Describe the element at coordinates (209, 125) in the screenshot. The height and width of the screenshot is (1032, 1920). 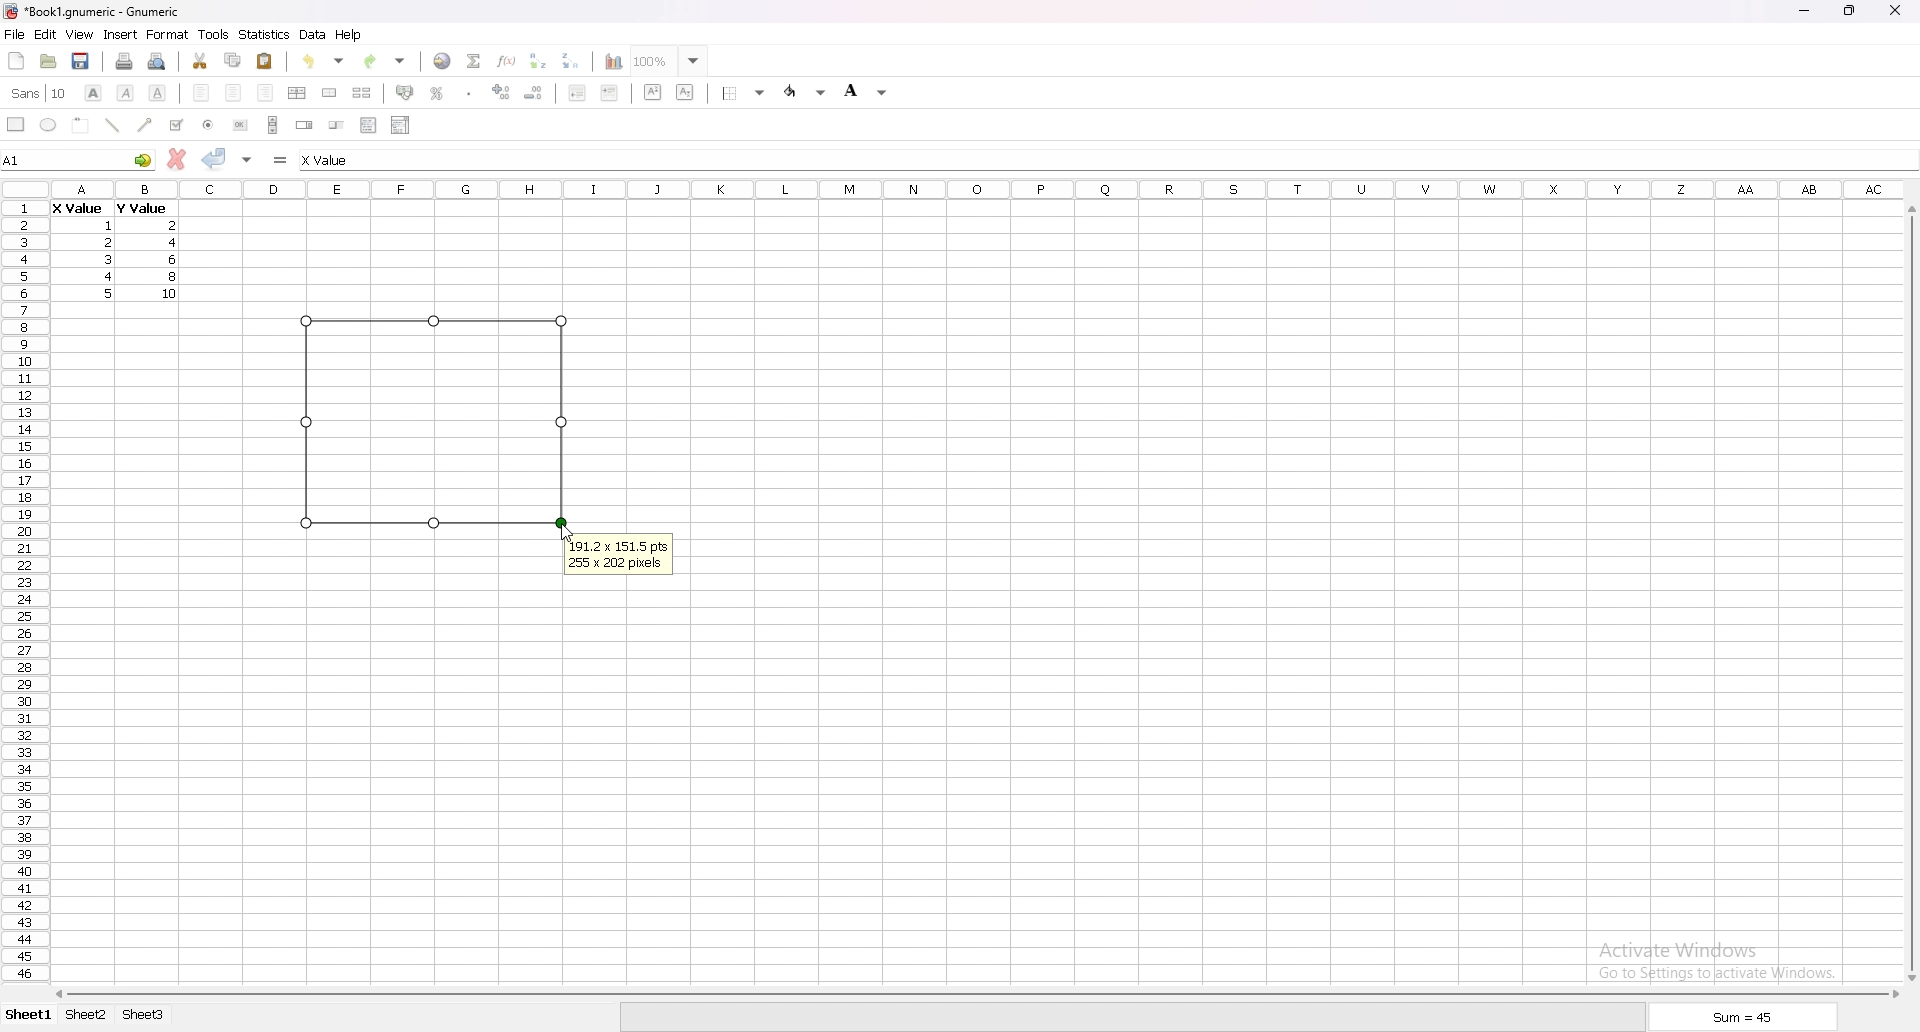
I see `radio button` at that location.